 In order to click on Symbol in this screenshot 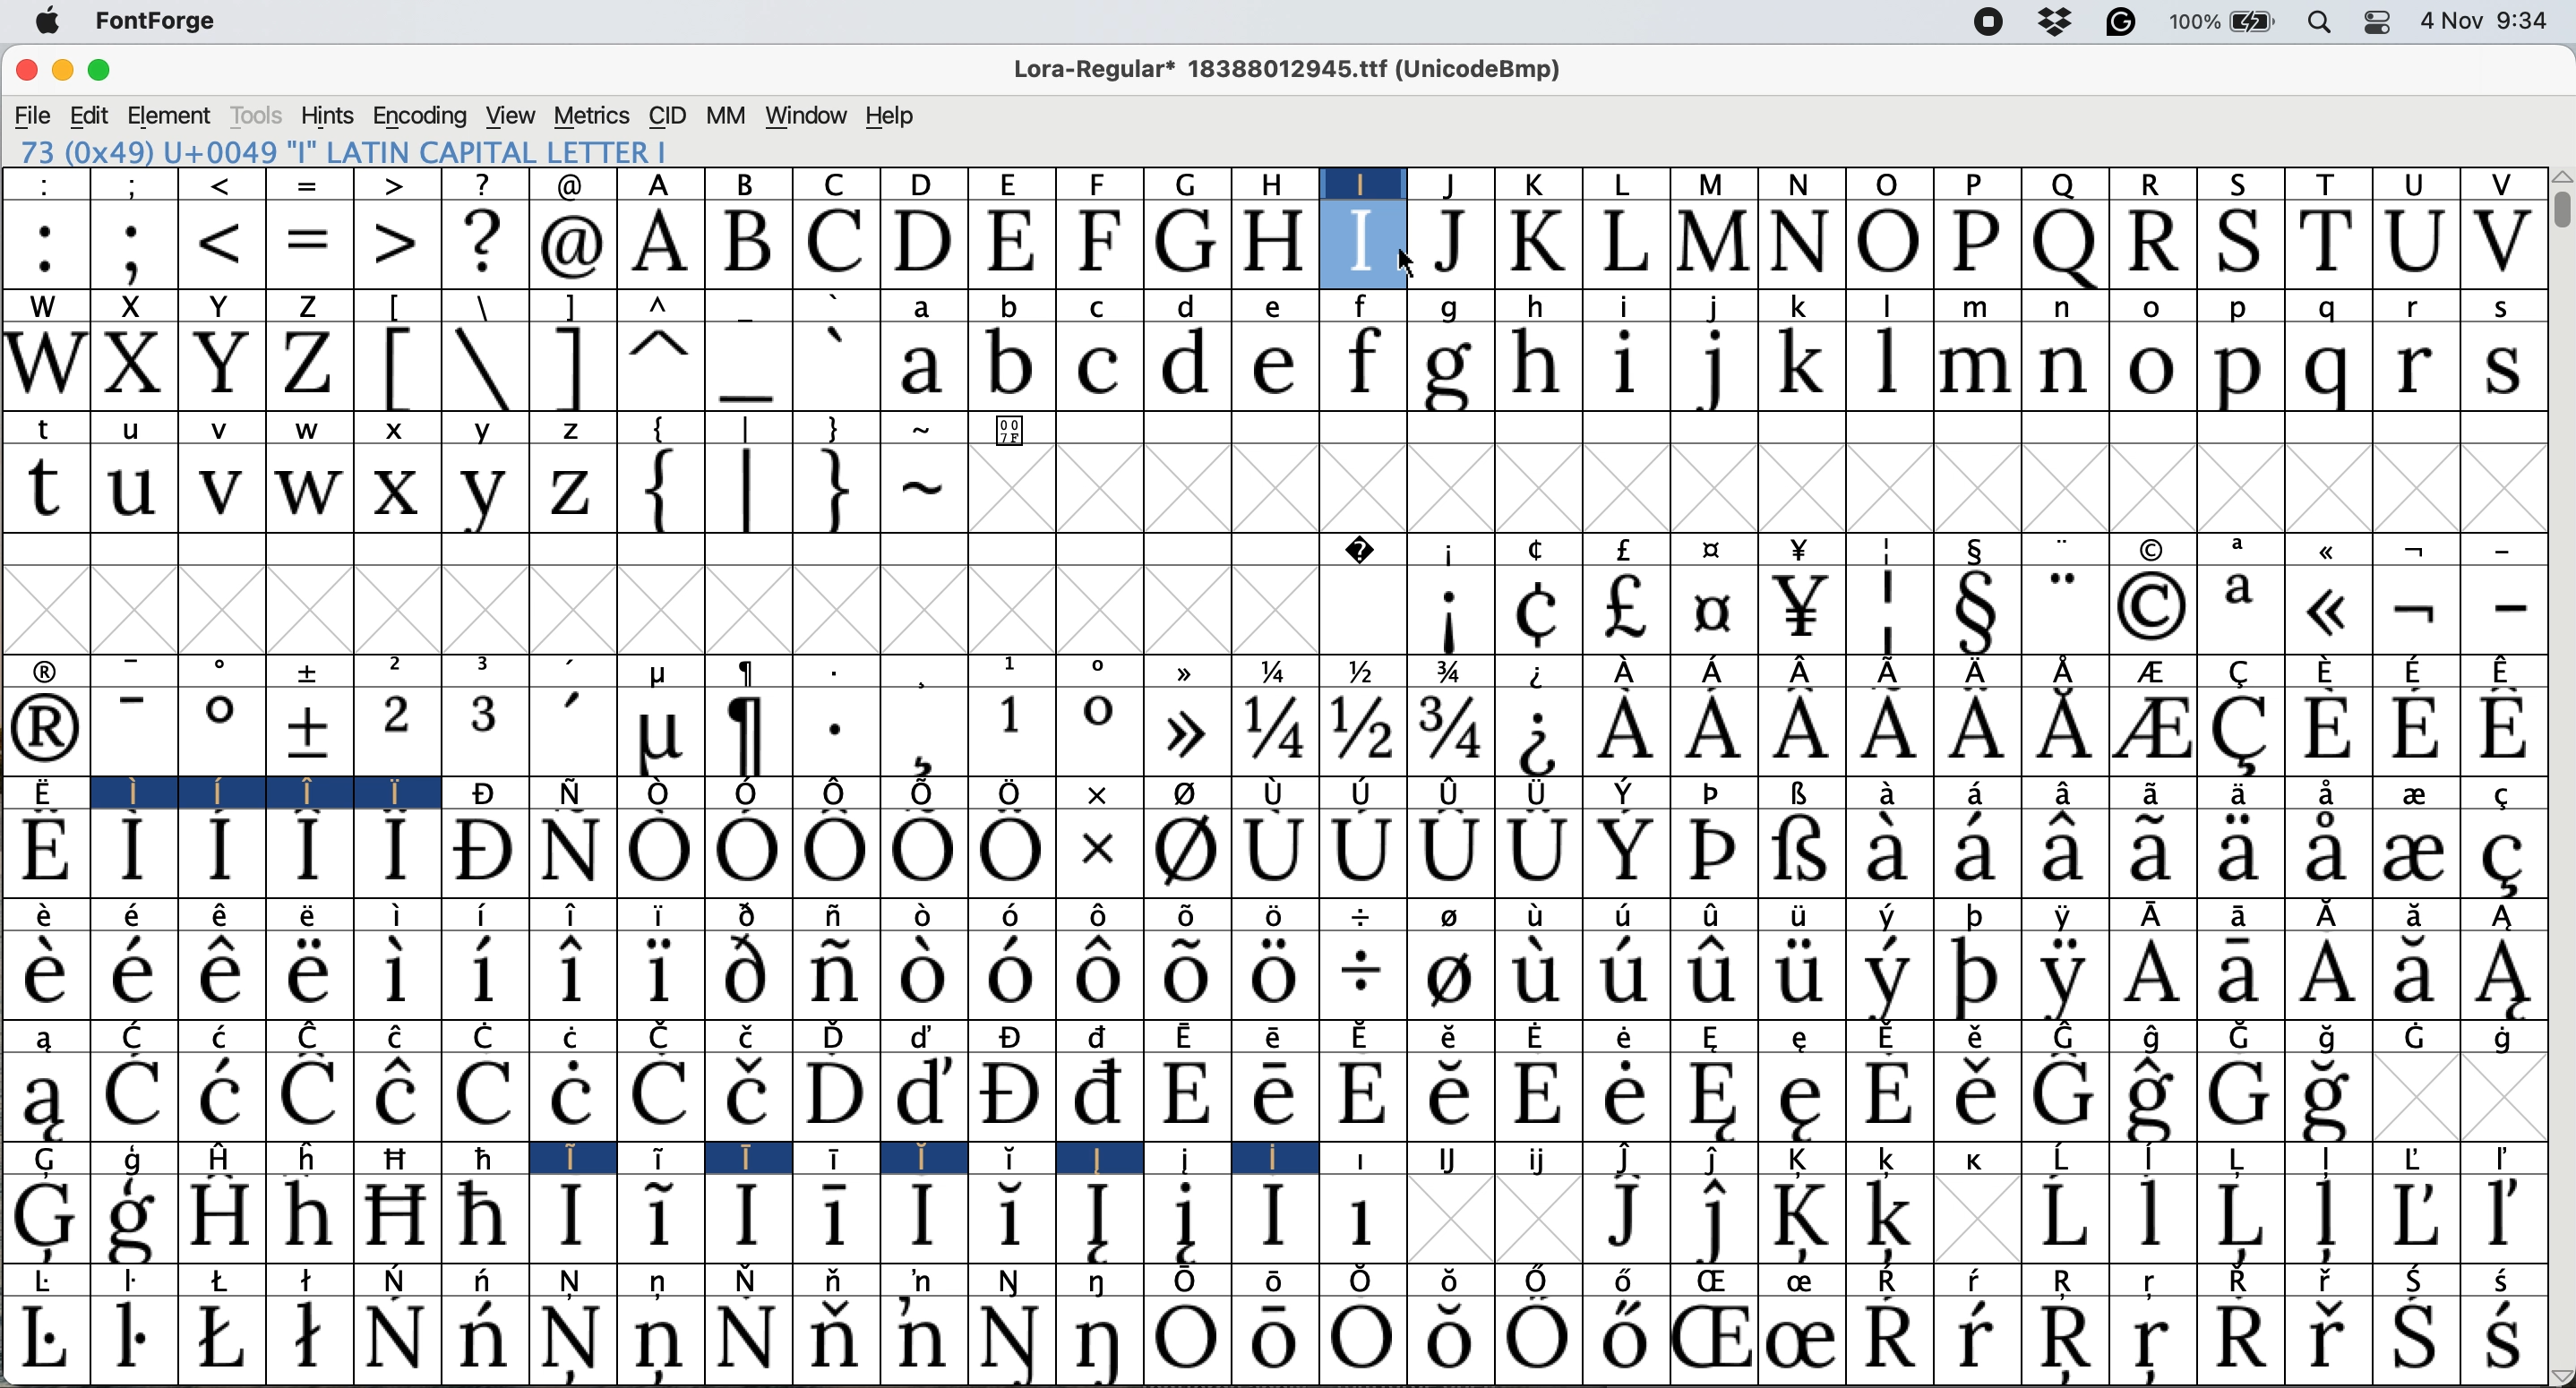, I will do `click(1008, 856)`.